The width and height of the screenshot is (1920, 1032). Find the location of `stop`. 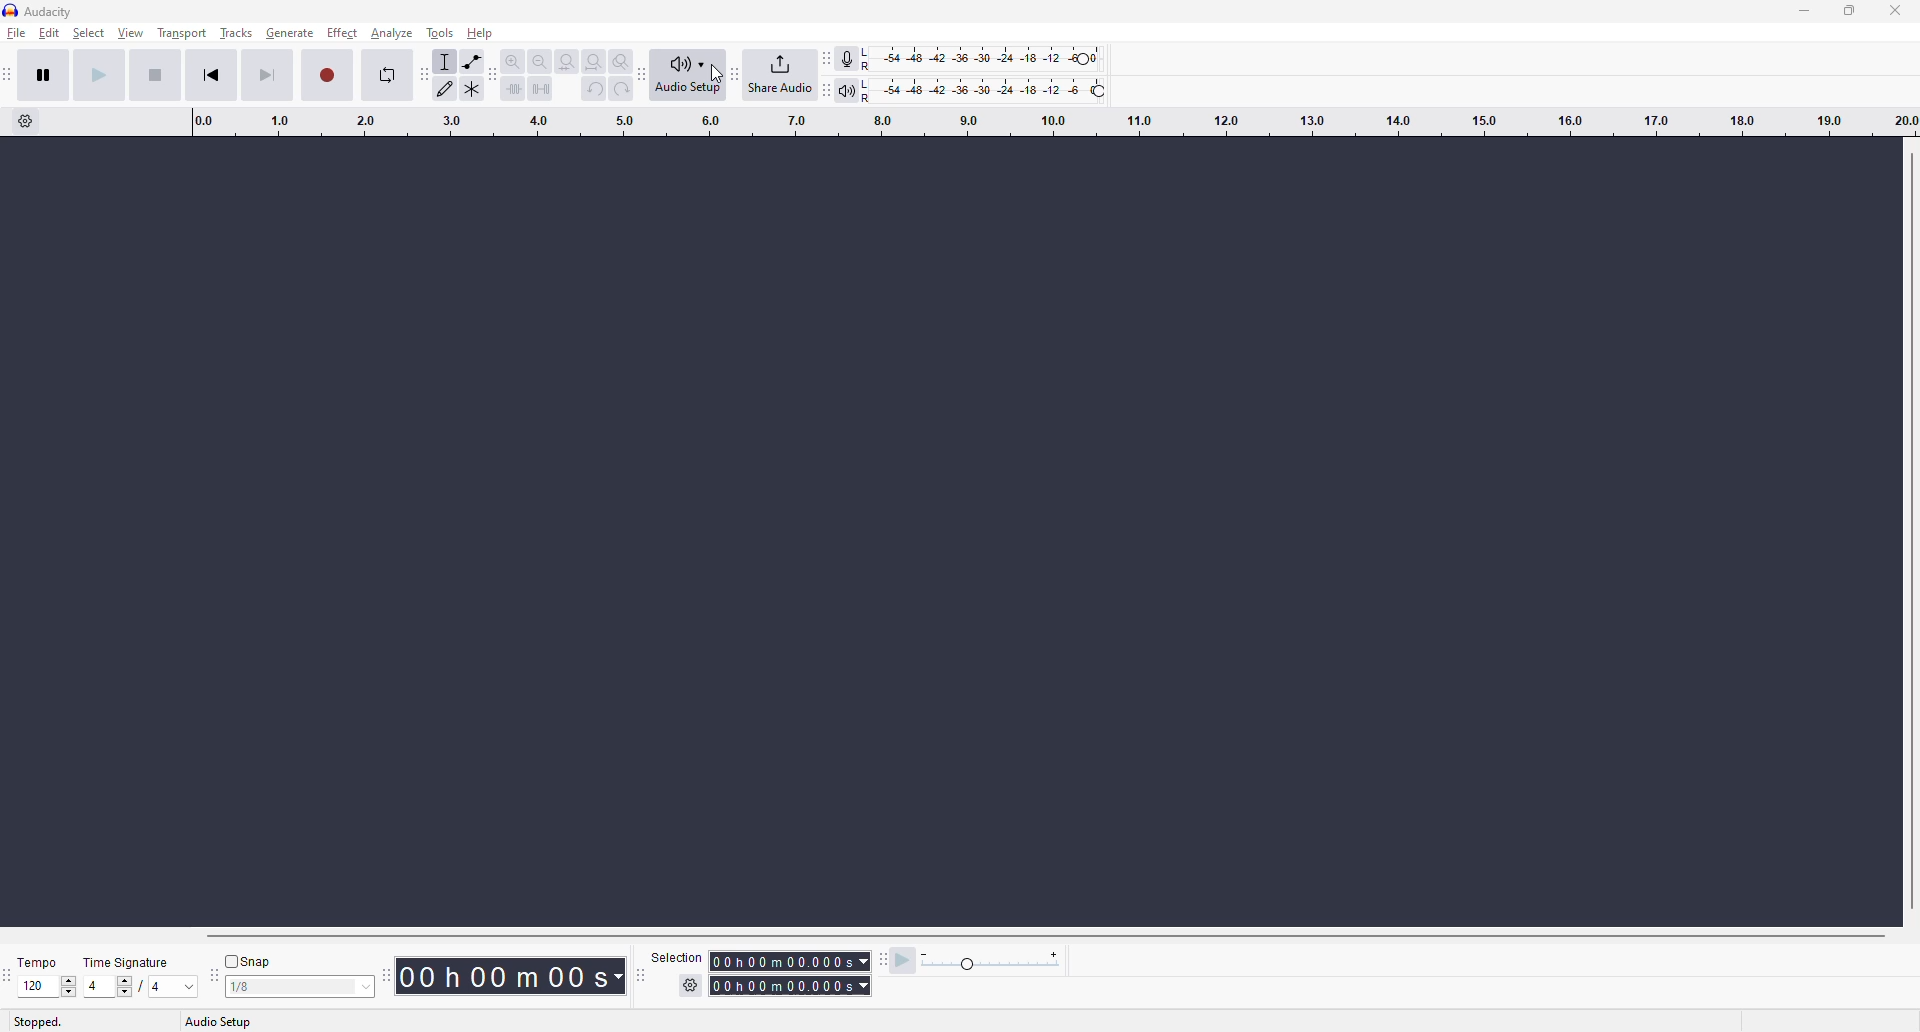

stop is located at coordinates (154, 76).